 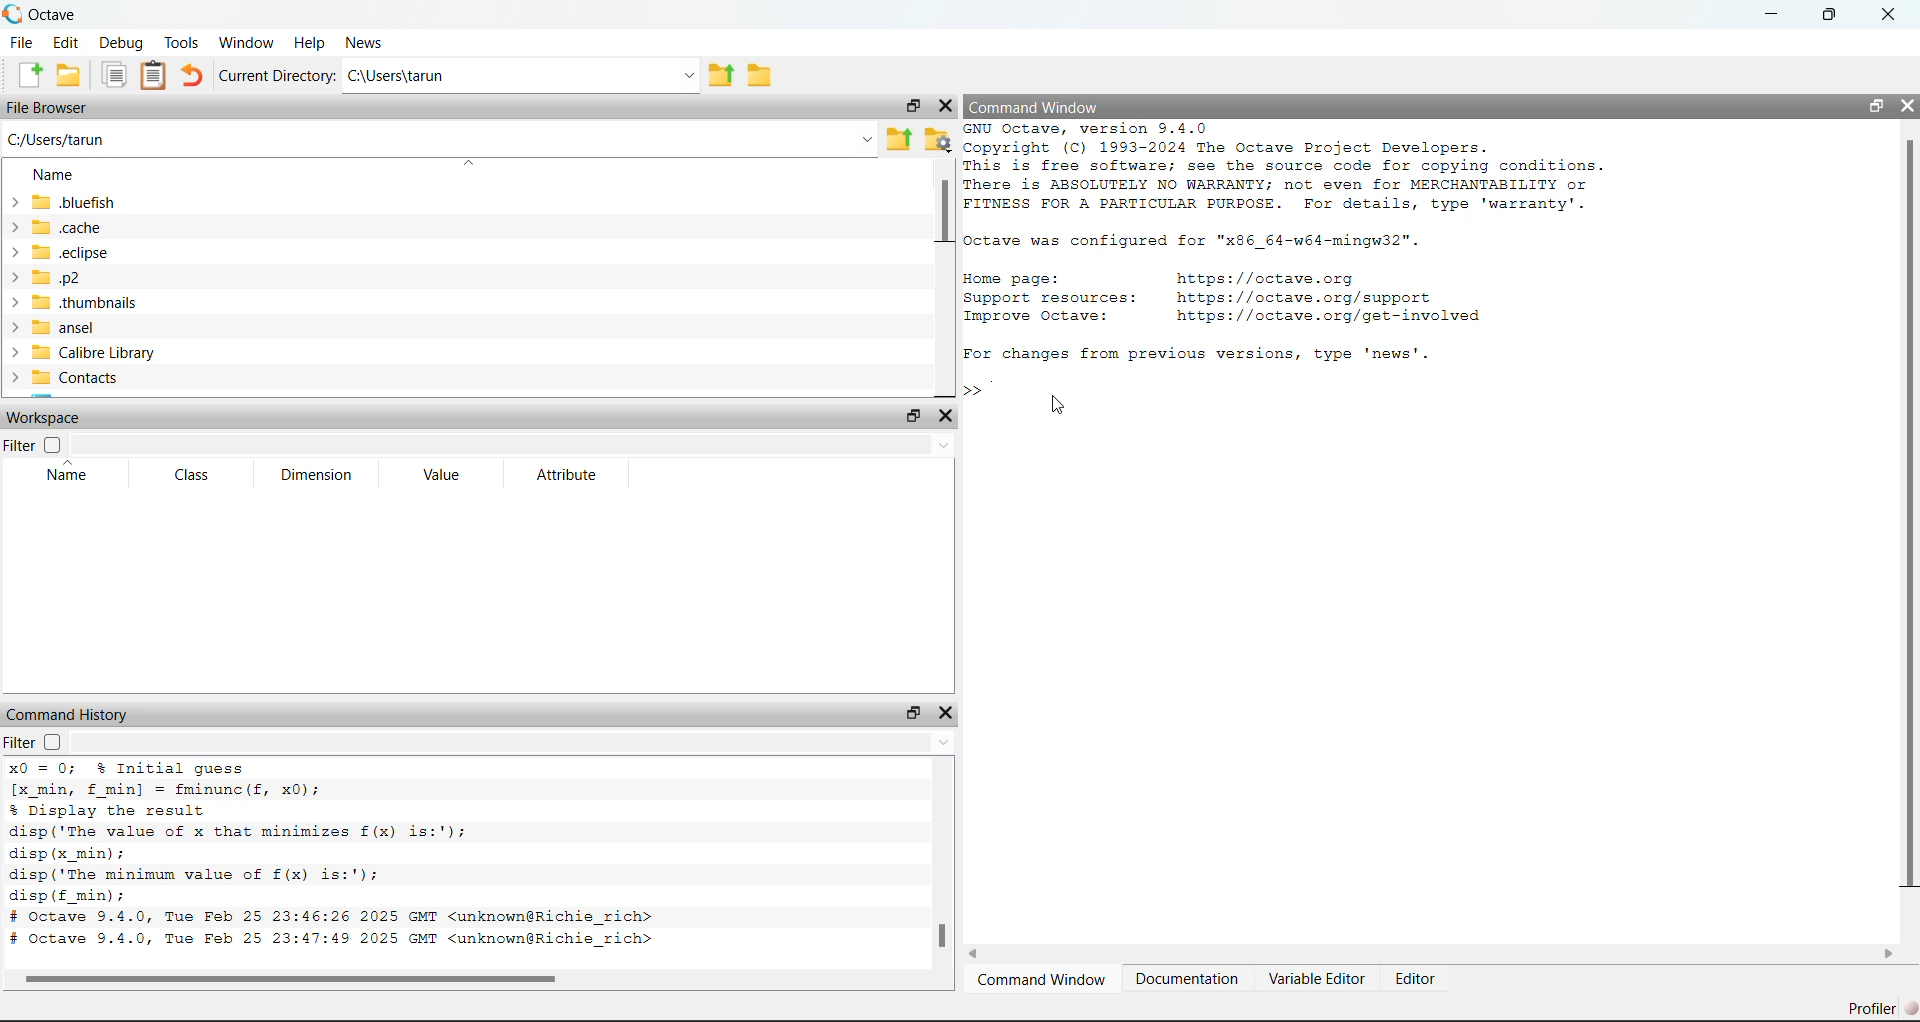 What do you see at coordinates (1889, 951) in the screenshot?
I see `Right` at bounding box center [1889, 951].